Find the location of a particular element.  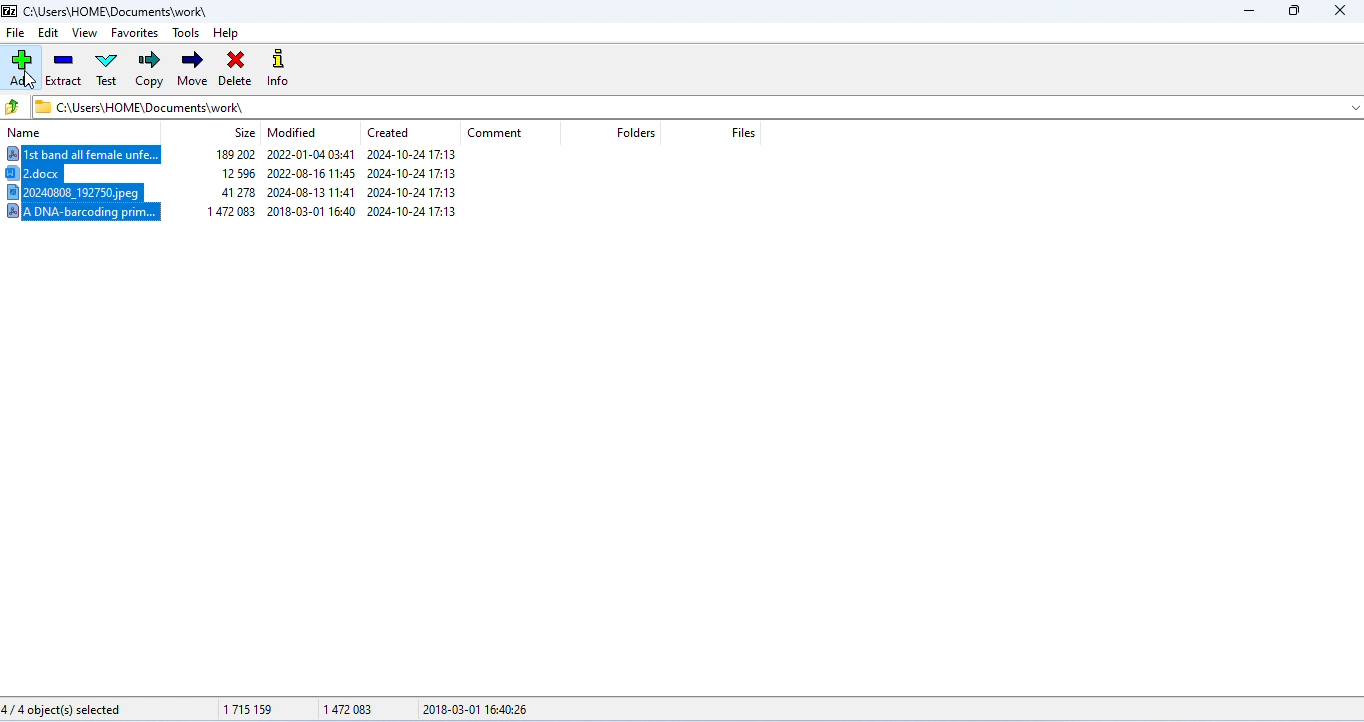

info is located at coordinates (283, 70).